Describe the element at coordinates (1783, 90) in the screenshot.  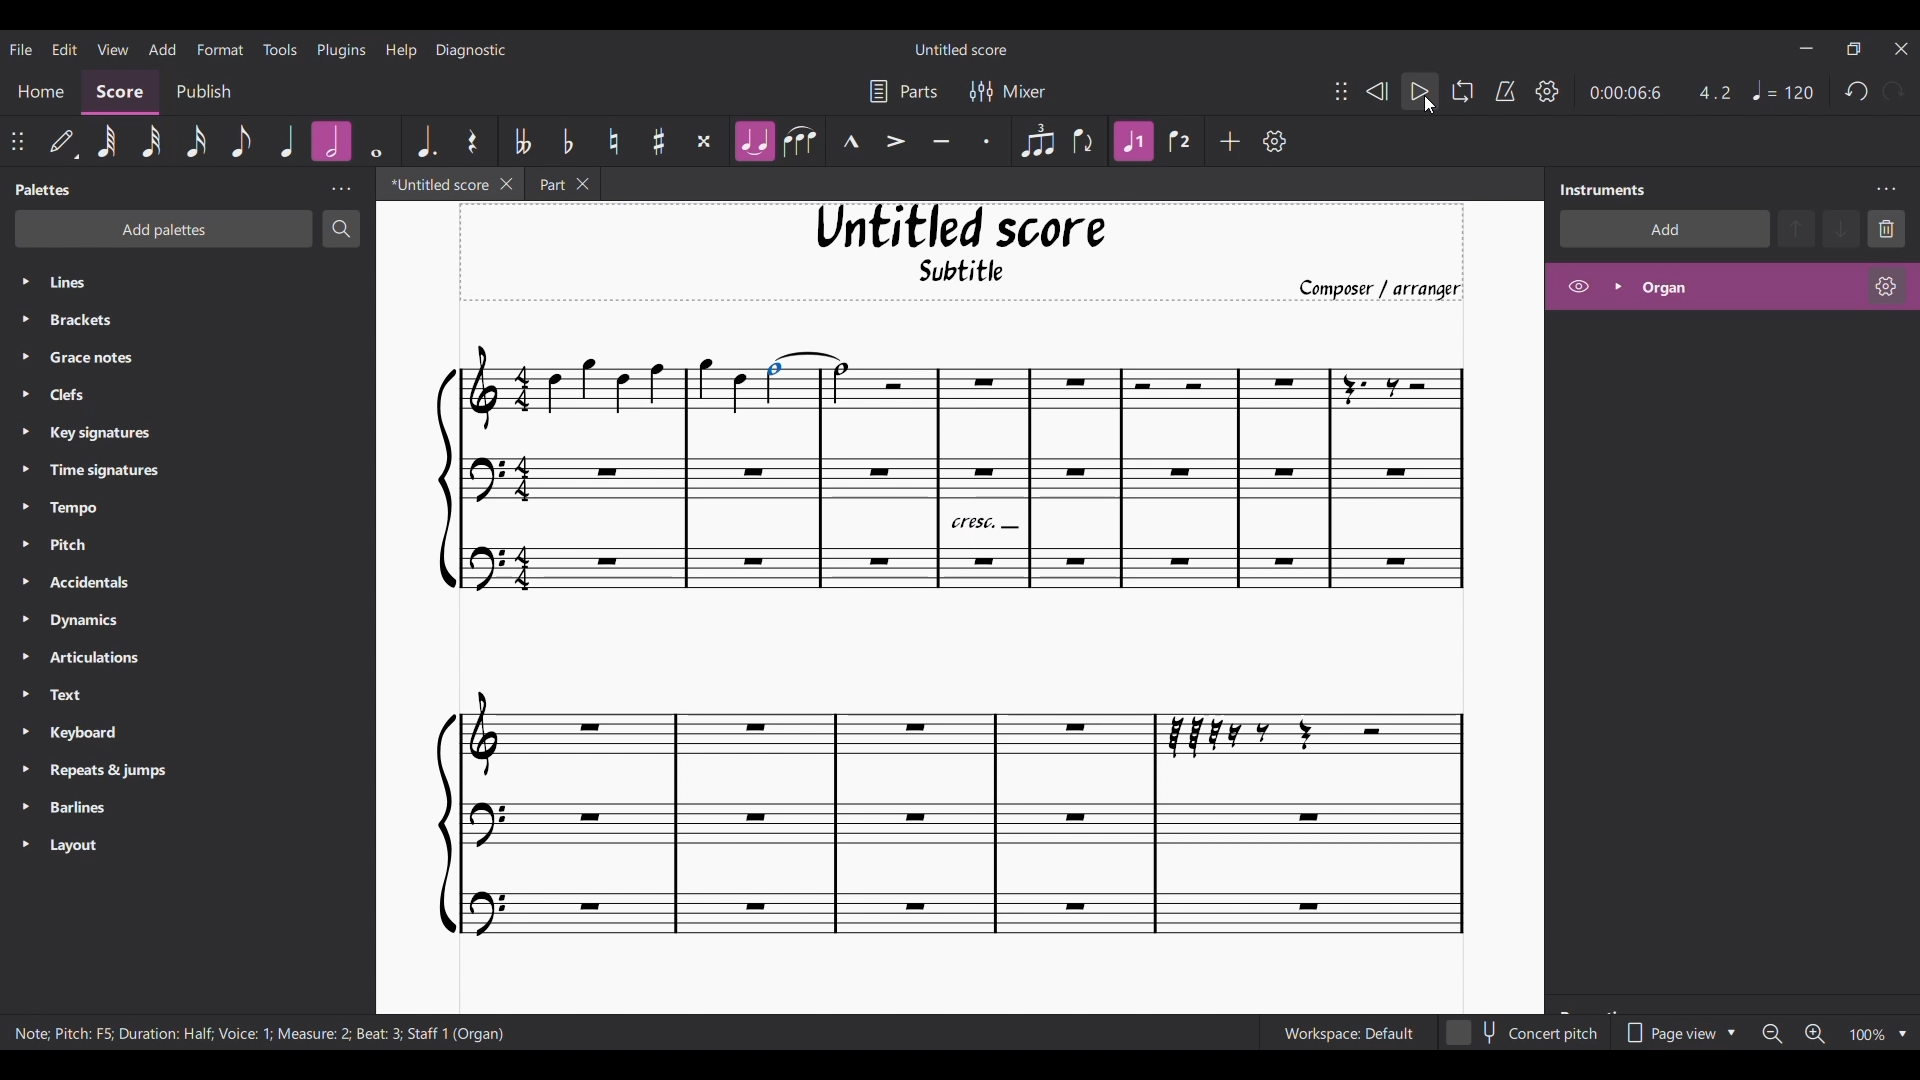
I see `Tempo` at that location.